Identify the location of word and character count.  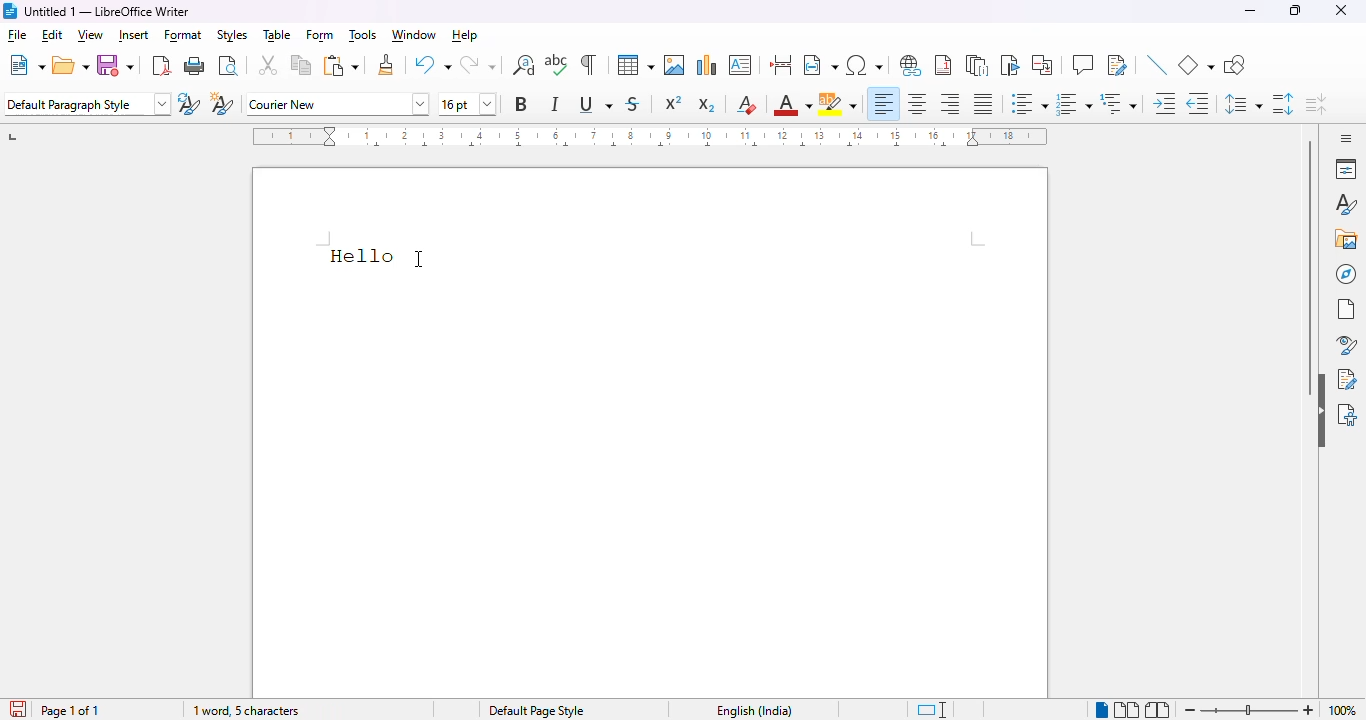
(274, 711).